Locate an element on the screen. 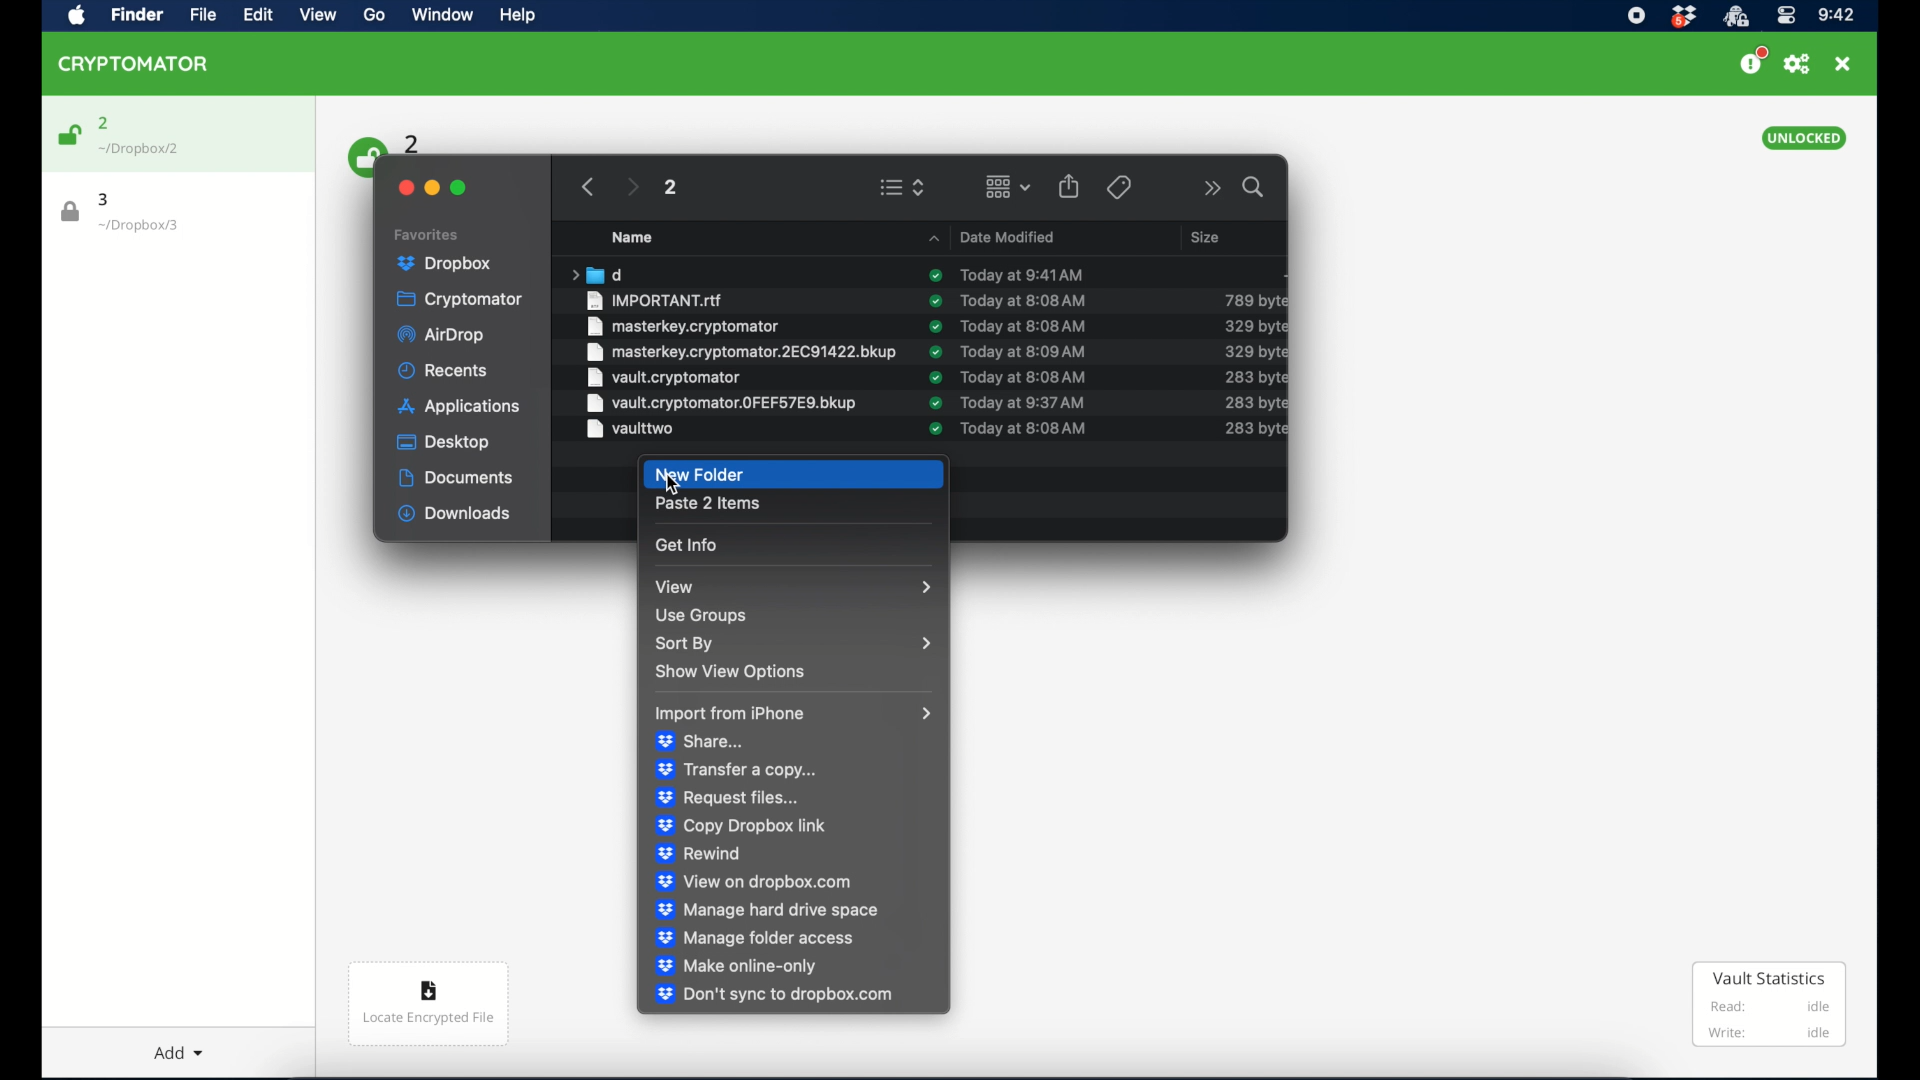  sync is located at coordinates (935, 275).